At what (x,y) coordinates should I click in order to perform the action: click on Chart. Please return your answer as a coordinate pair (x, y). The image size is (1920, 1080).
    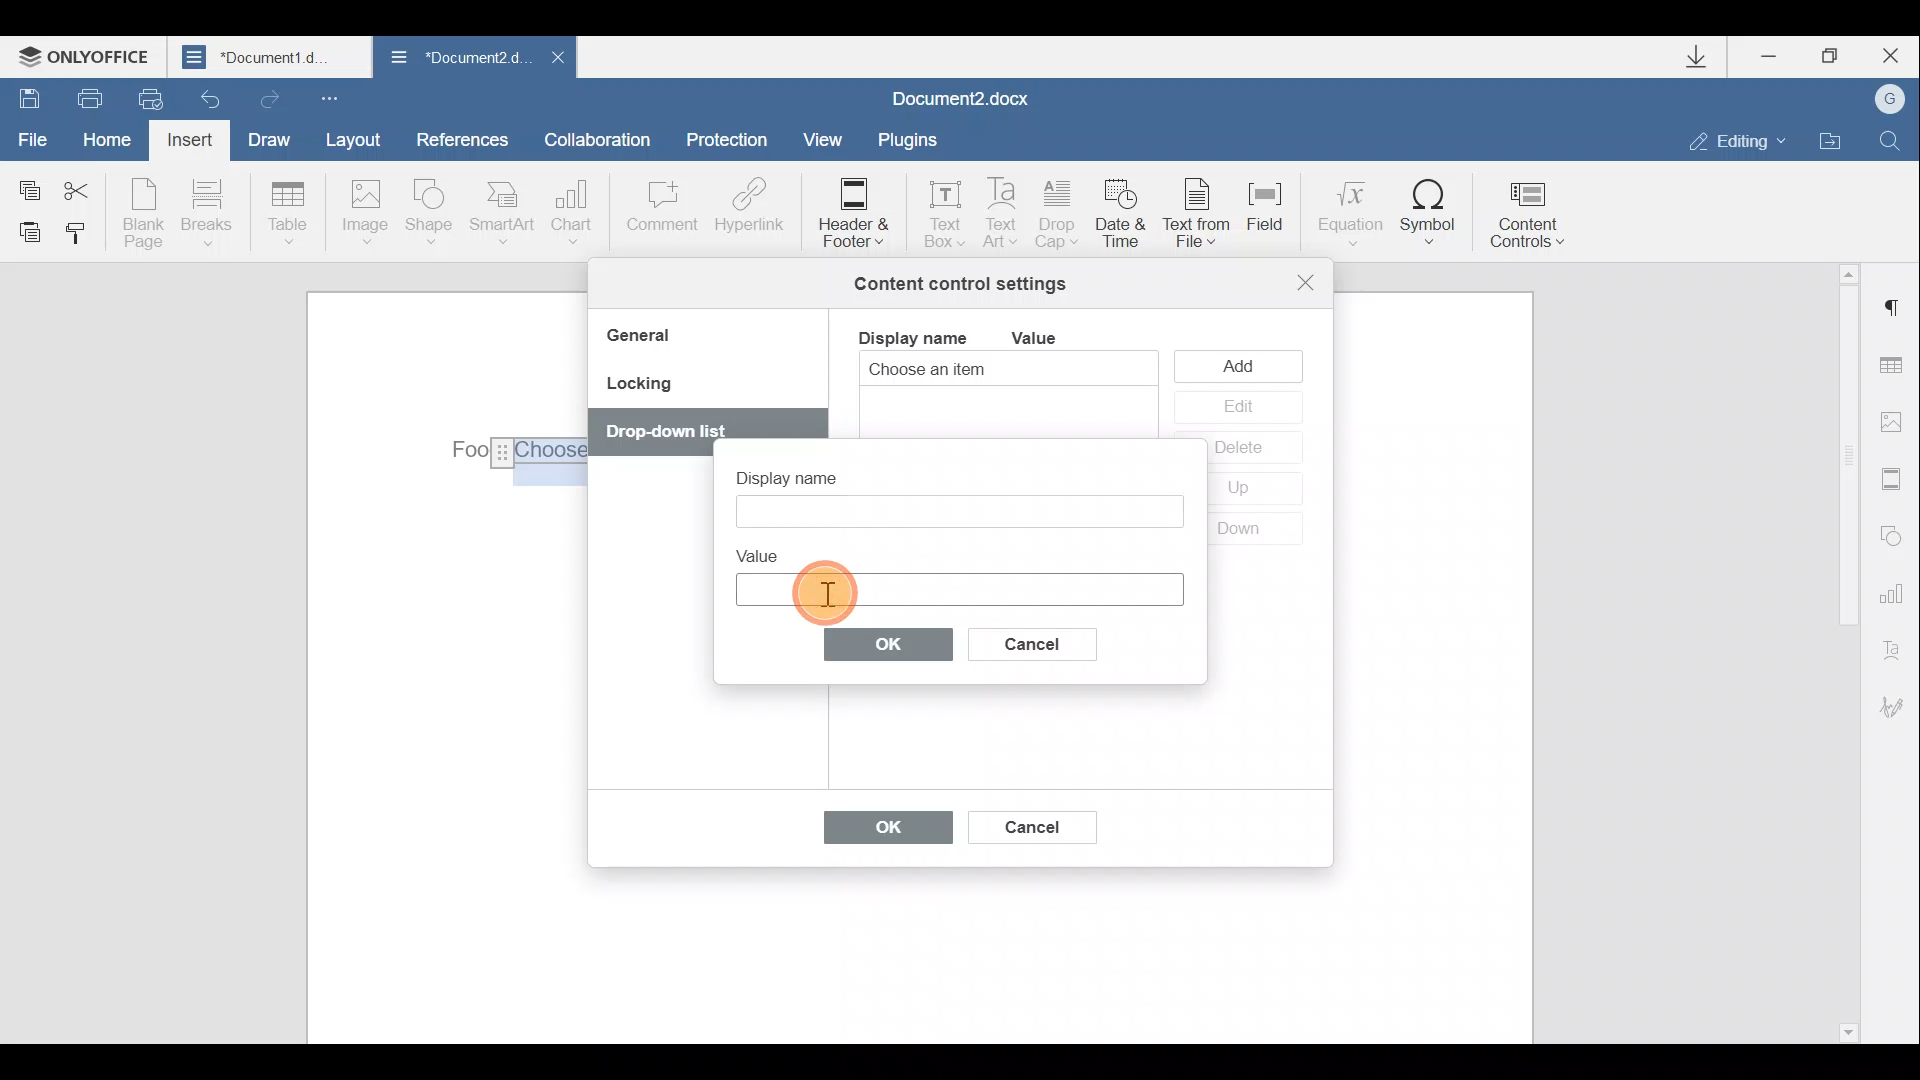
    Looking at the image, I should click on (576, 212).